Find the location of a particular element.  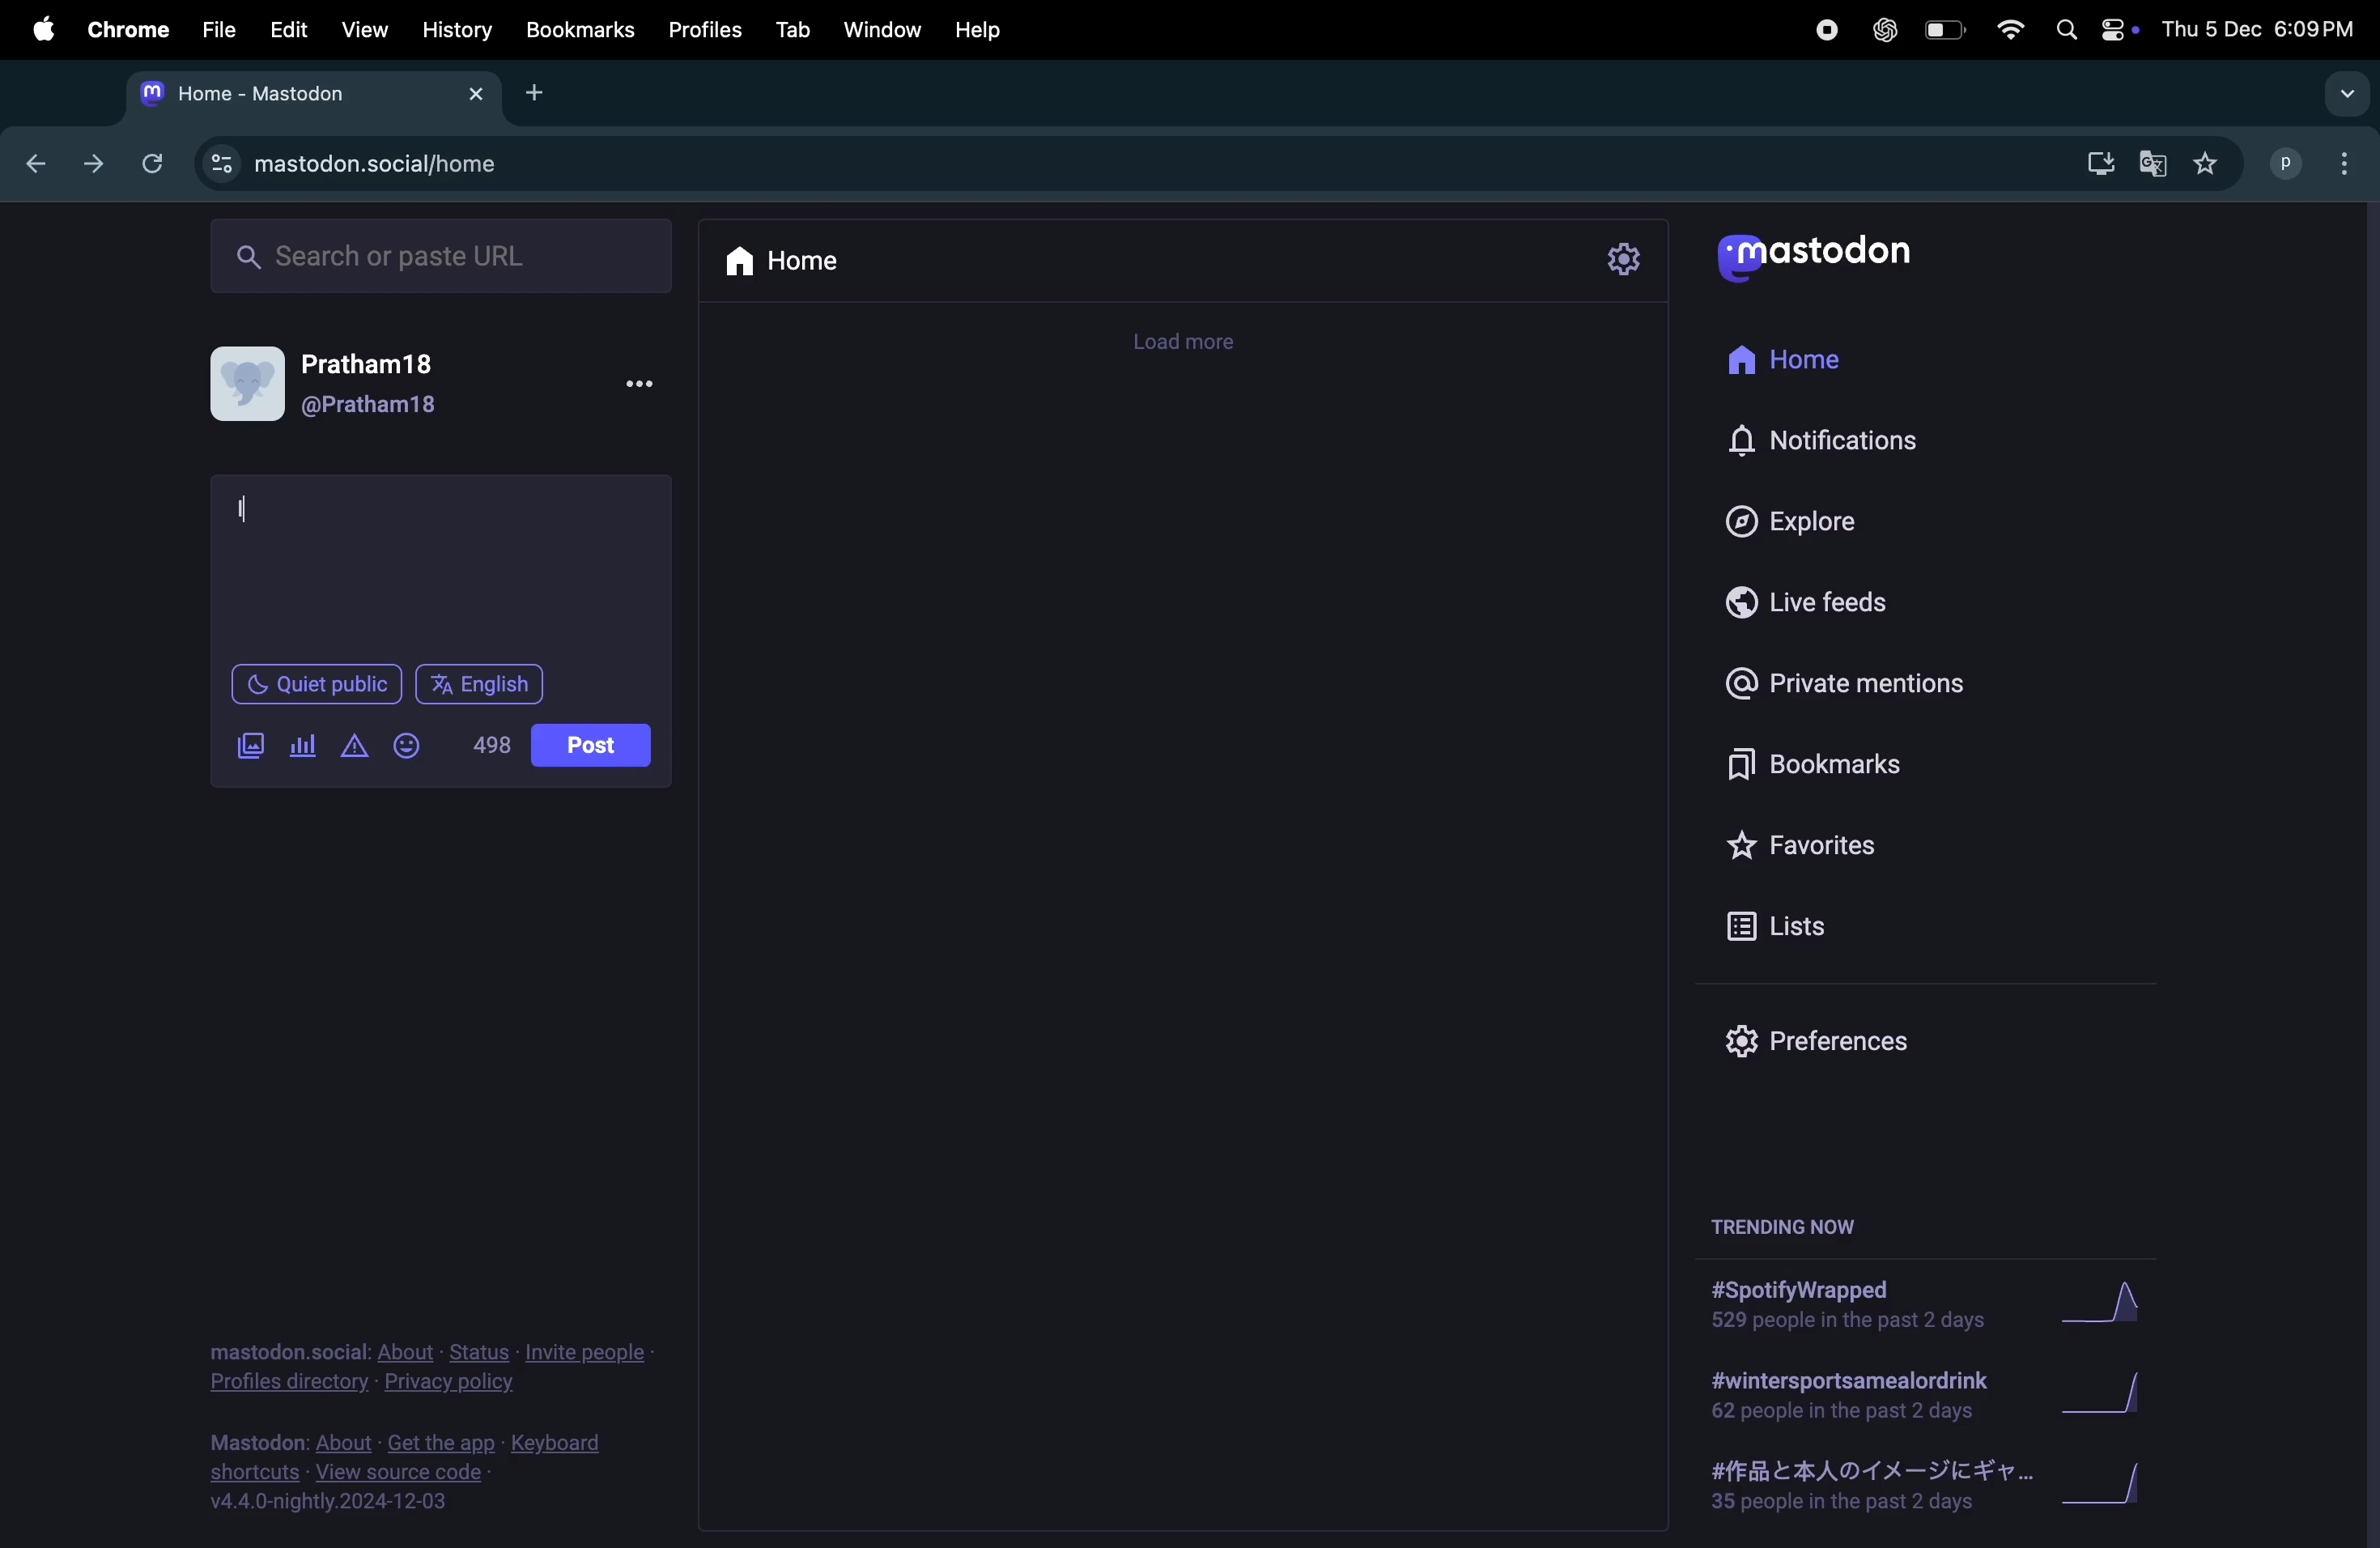

history is located at coordinates (459, 32).